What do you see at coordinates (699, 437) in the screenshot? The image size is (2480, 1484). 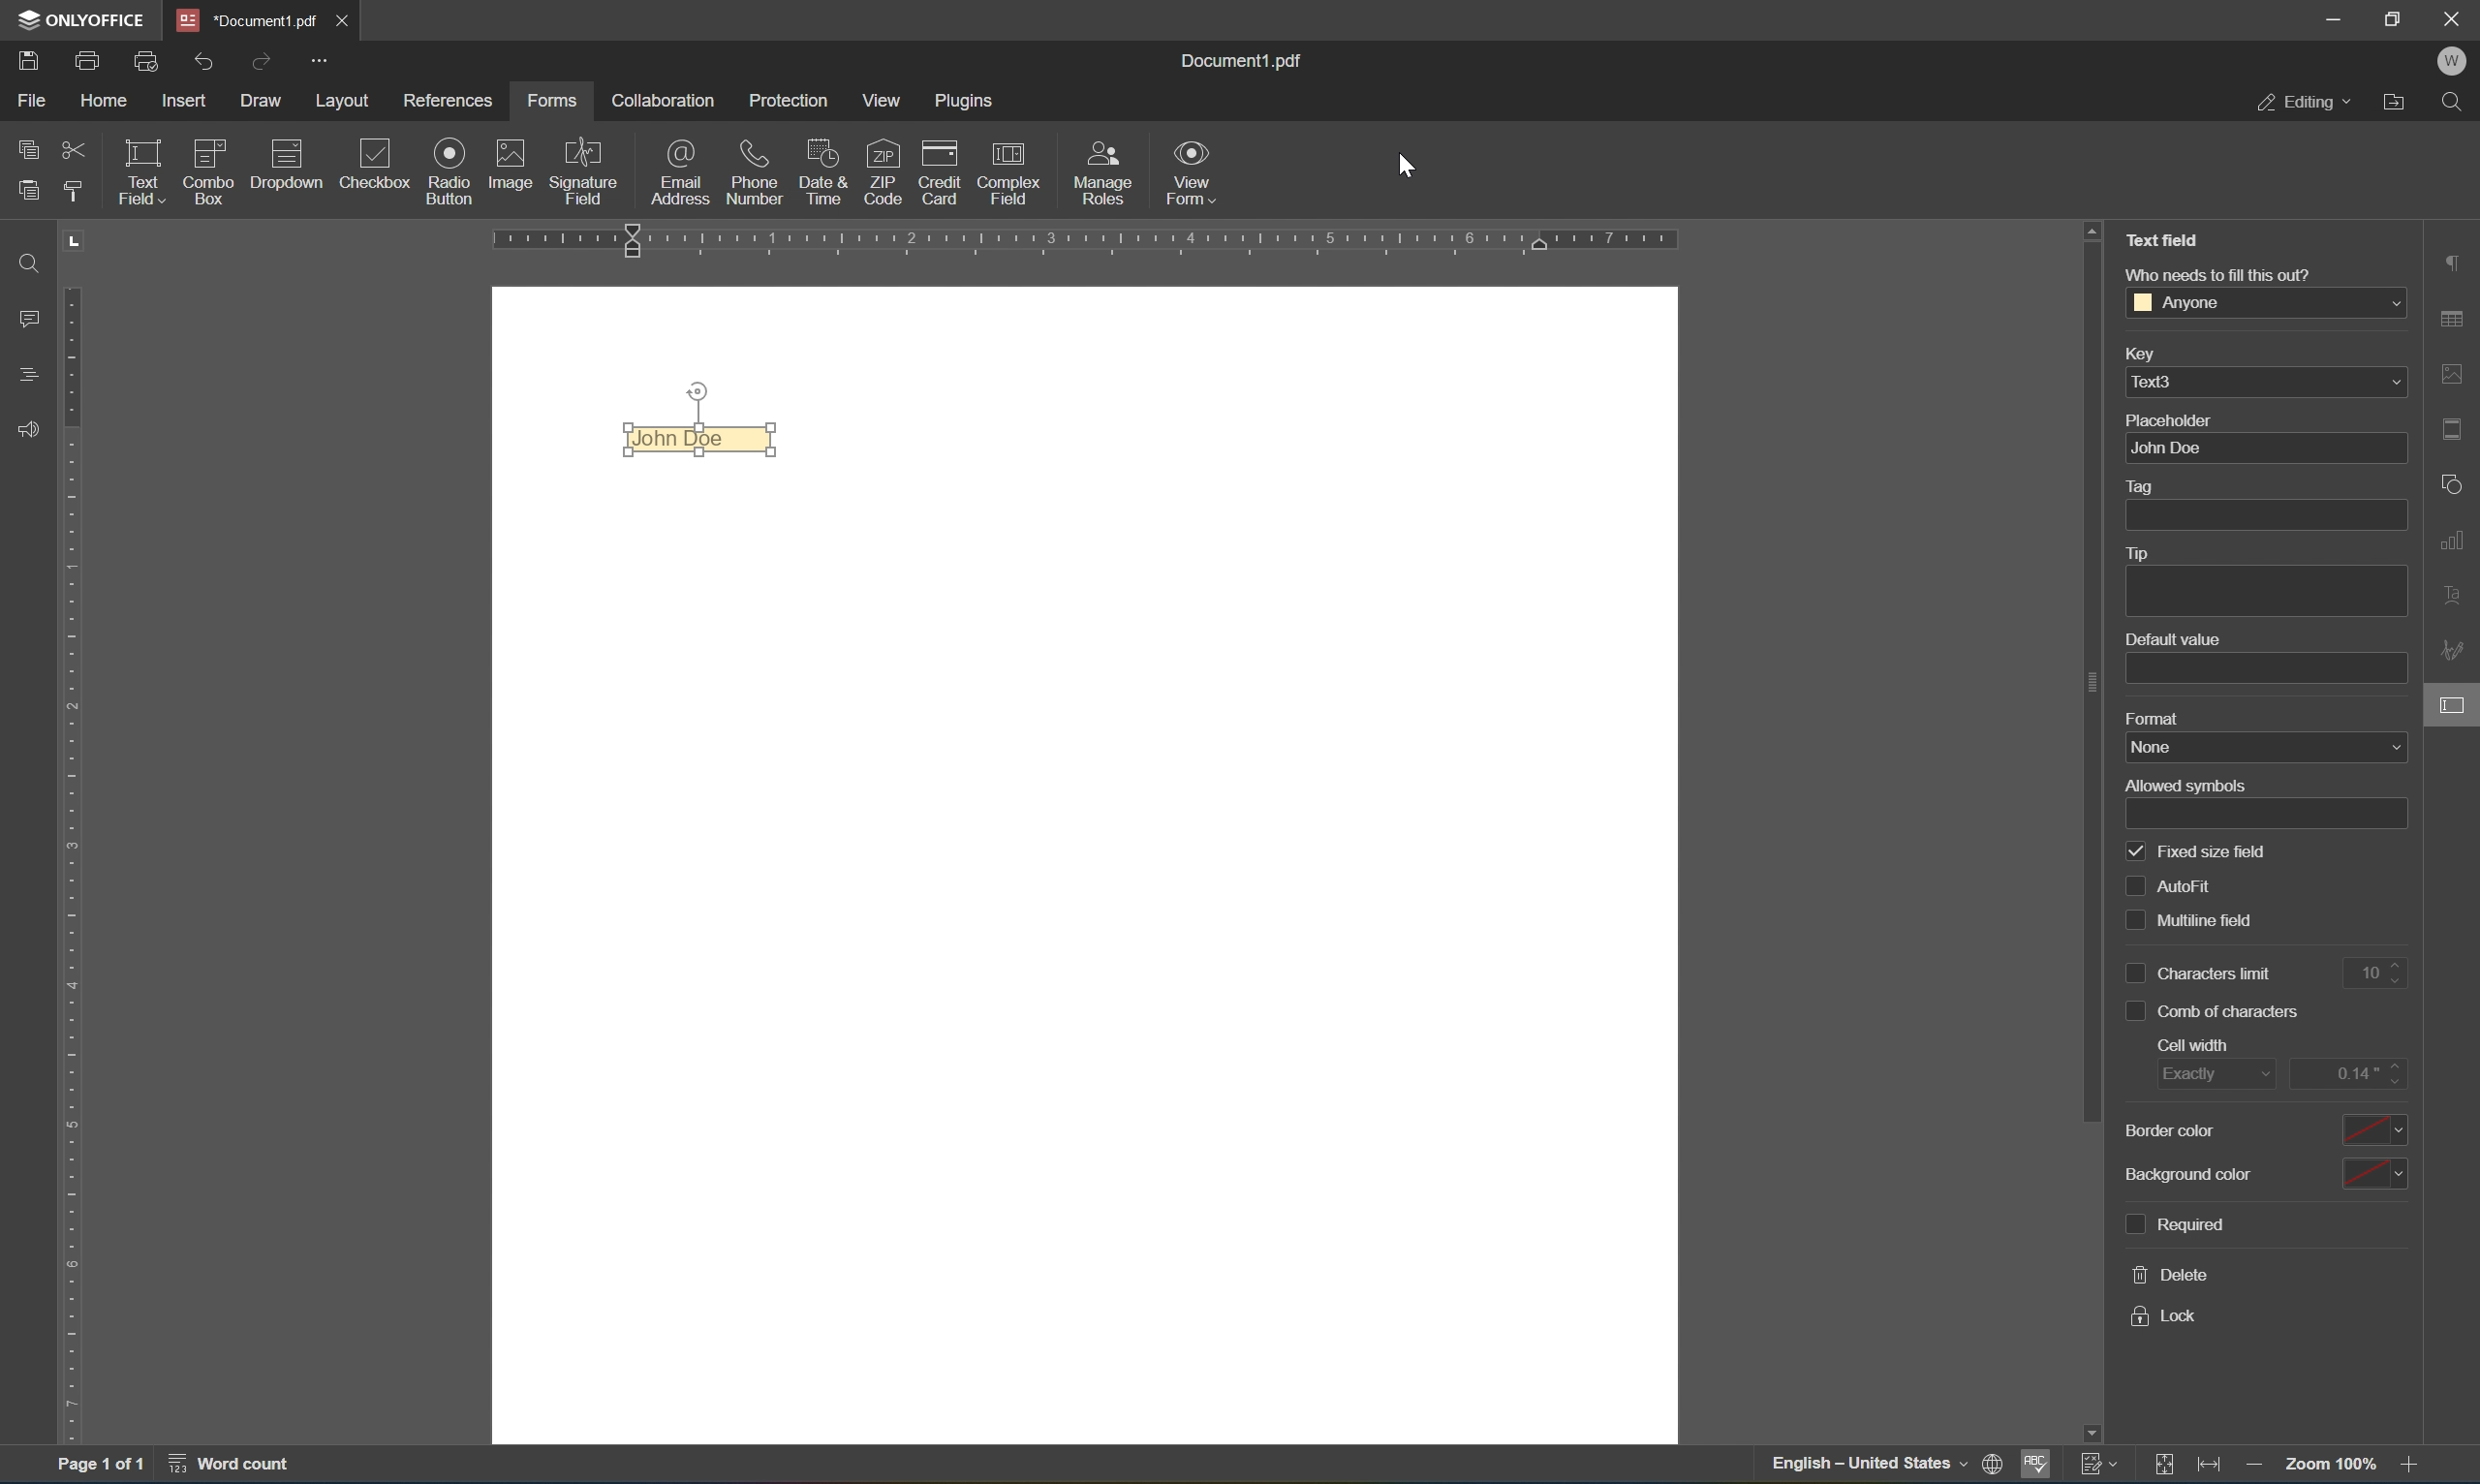 I see `John Doe` at bounding box center [699, 437].